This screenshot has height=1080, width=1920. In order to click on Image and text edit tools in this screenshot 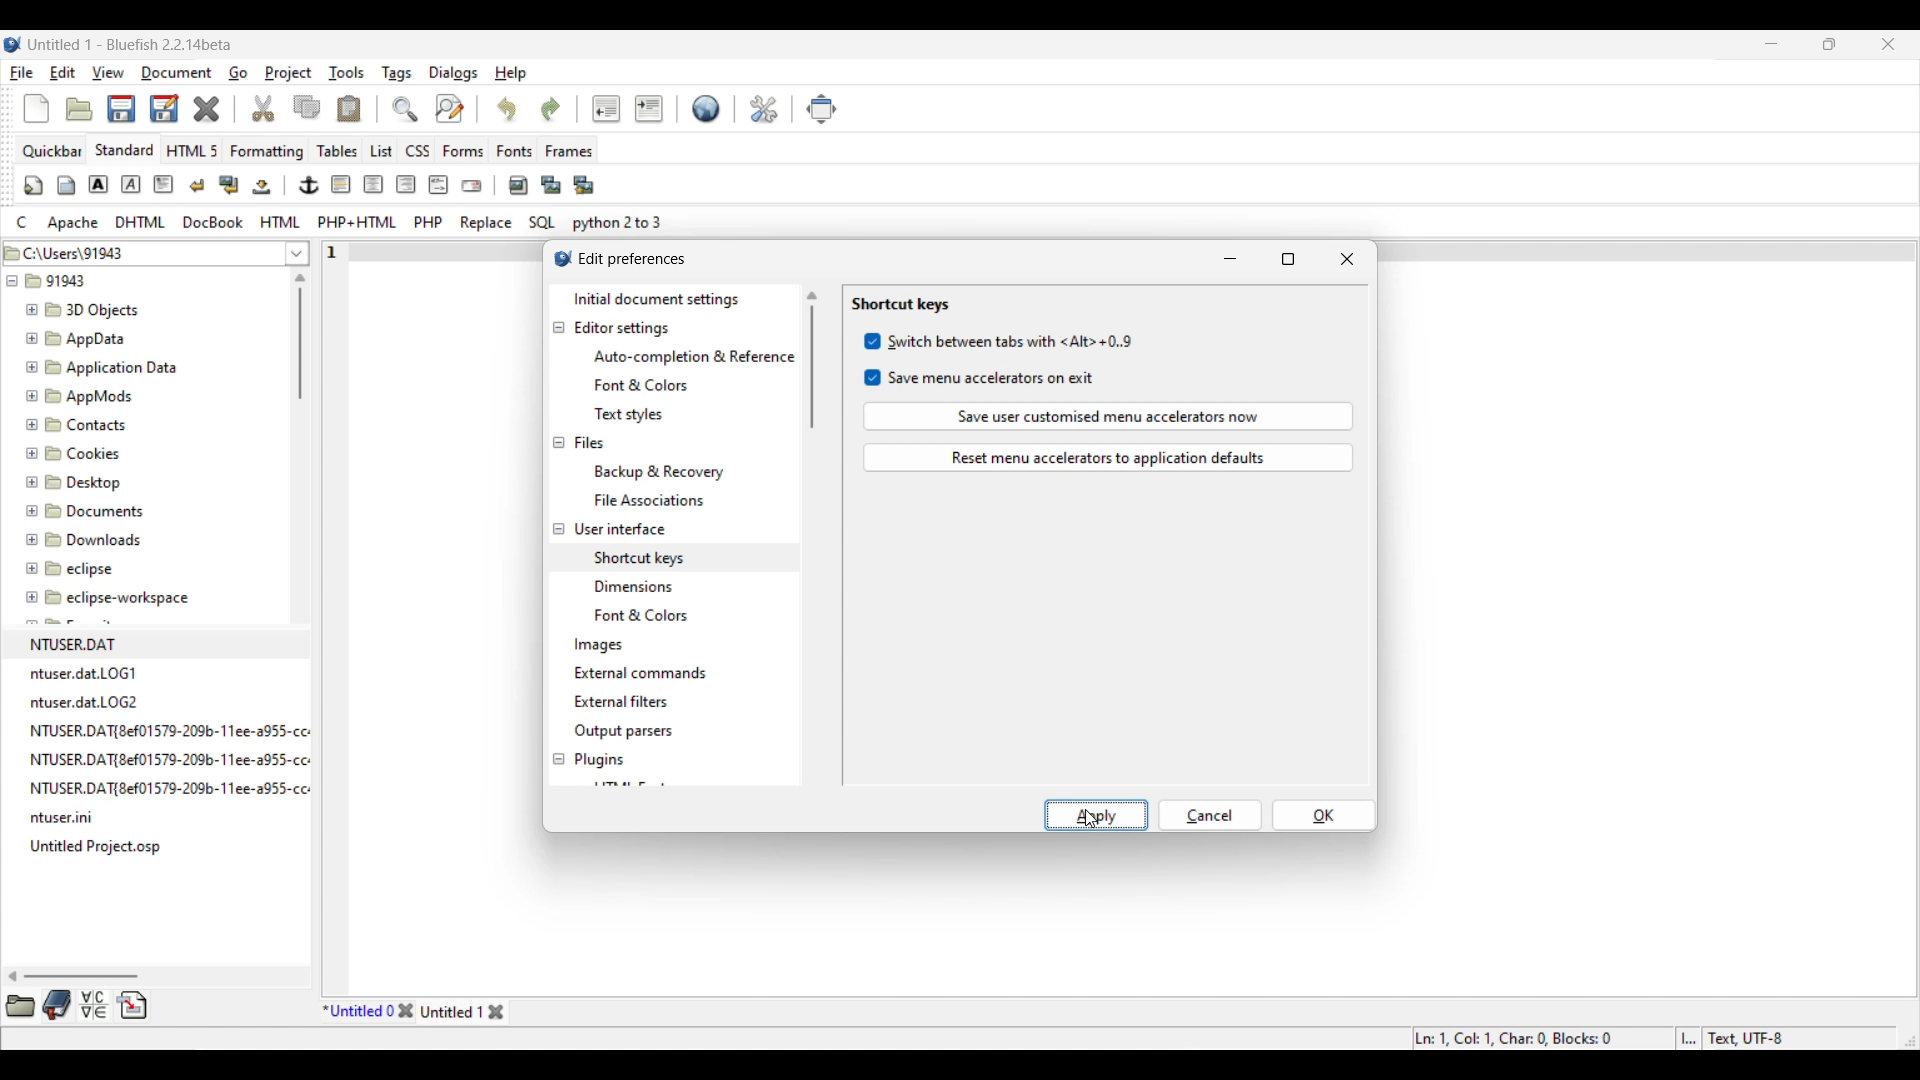, I will do `click(310, 185)`.